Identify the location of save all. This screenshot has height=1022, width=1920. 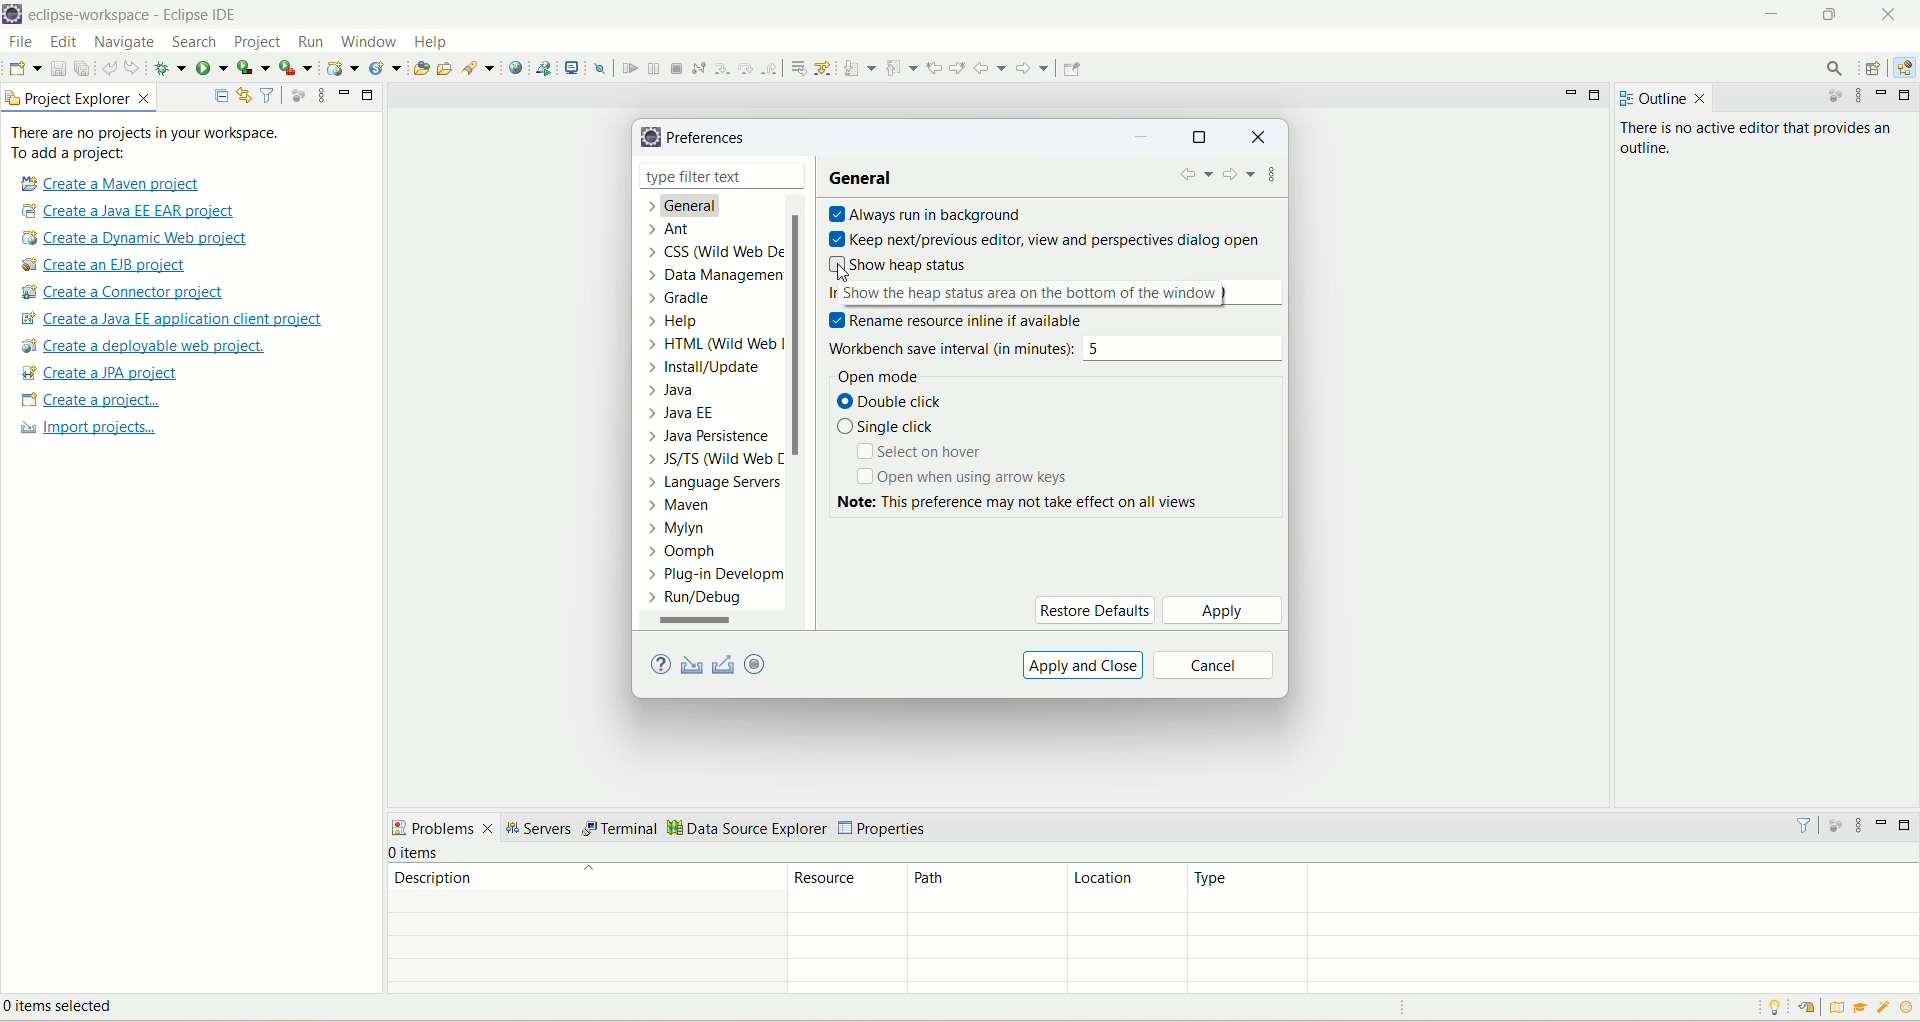
(82, 67).